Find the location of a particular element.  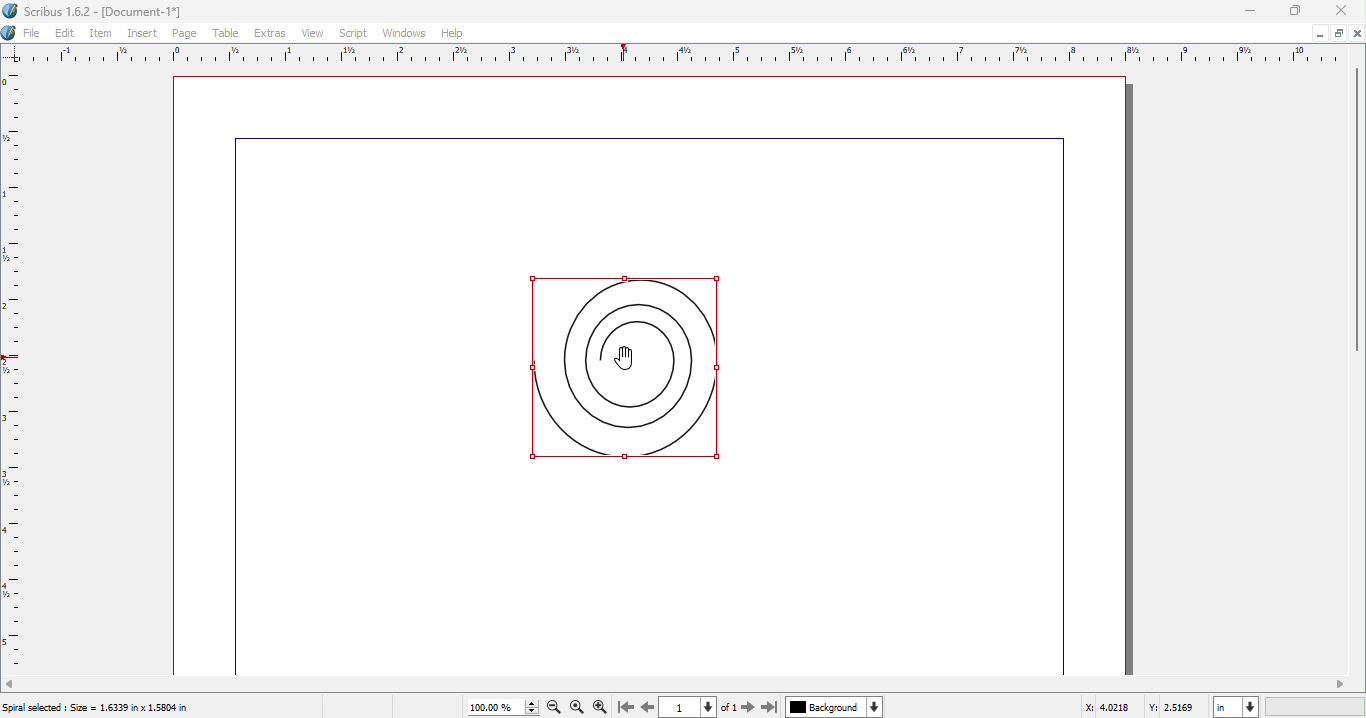

Minimize is located at coordinates (1252, 11).